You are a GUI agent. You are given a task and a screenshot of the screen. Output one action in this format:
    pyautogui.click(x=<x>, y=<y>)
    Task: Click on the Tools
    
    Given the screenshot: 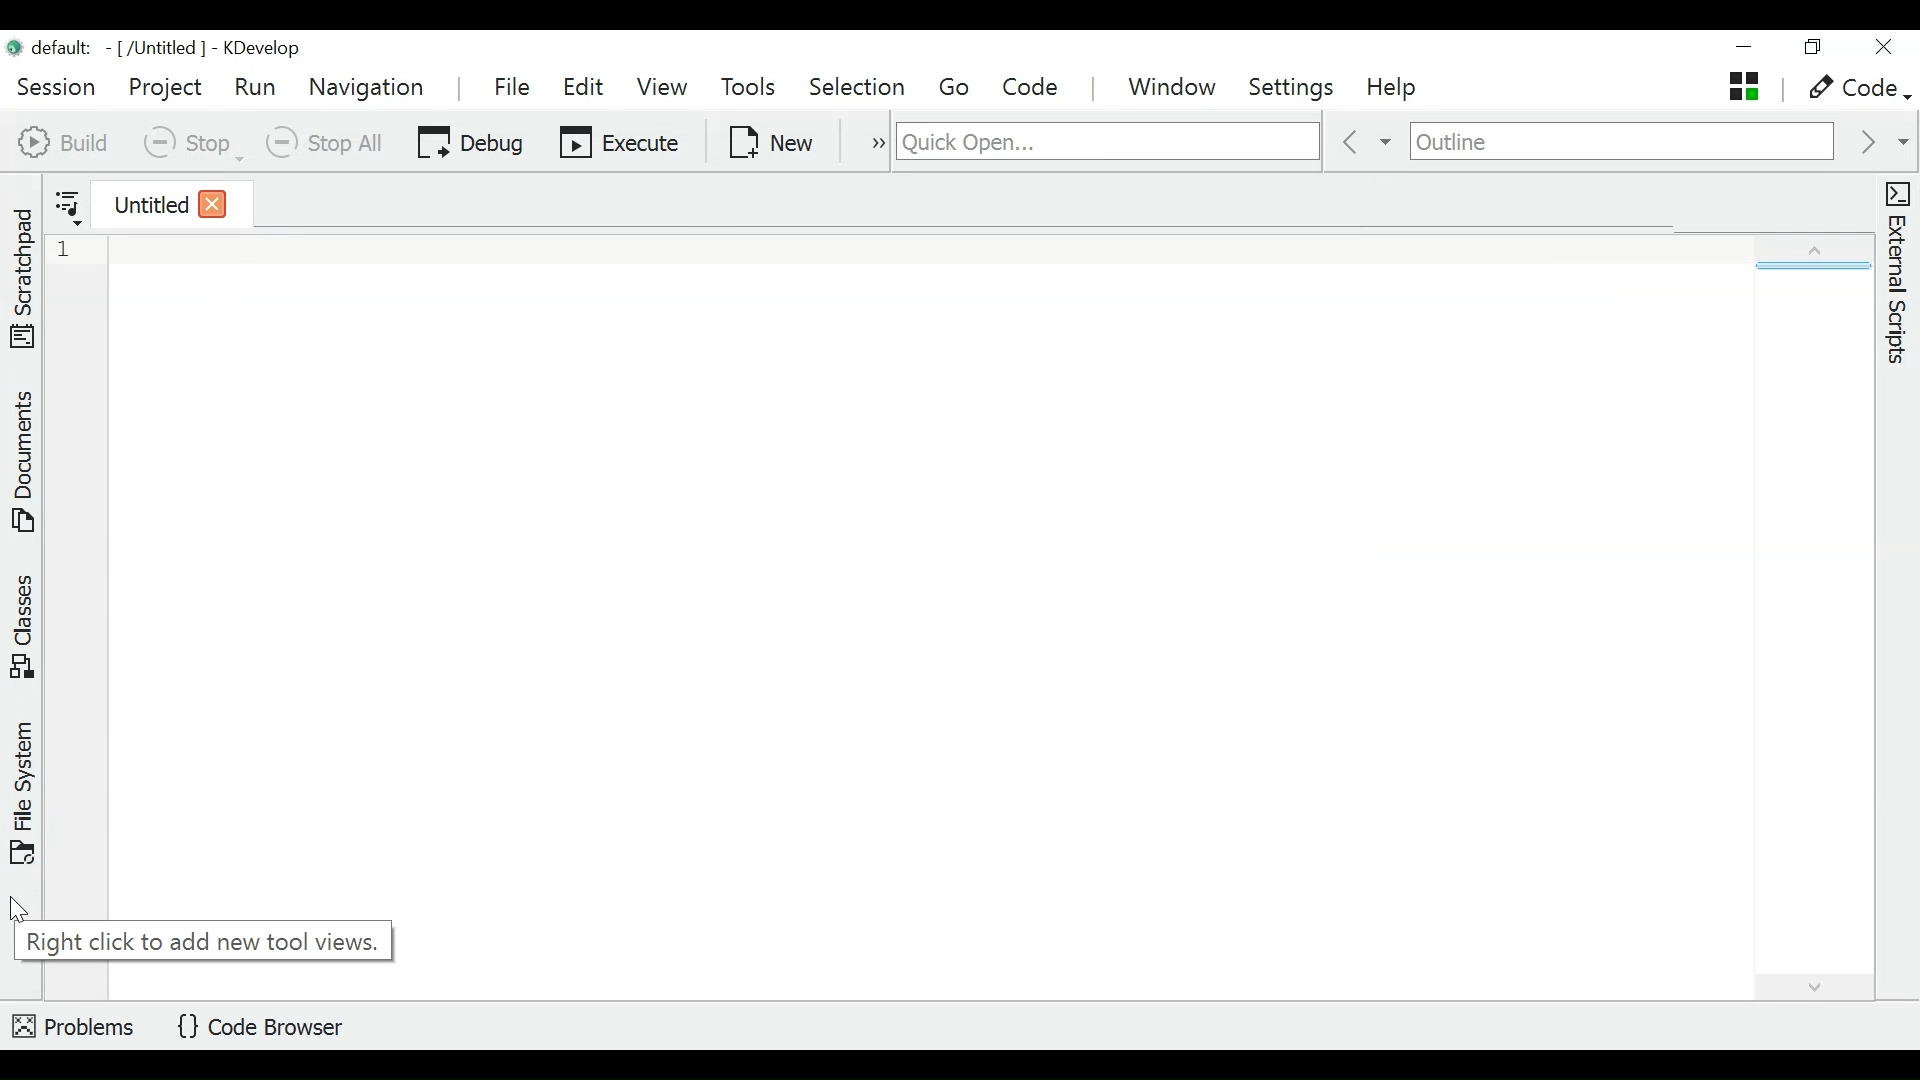 What is the action you would take?
    pyautogui.click(x=747, y=88)
    